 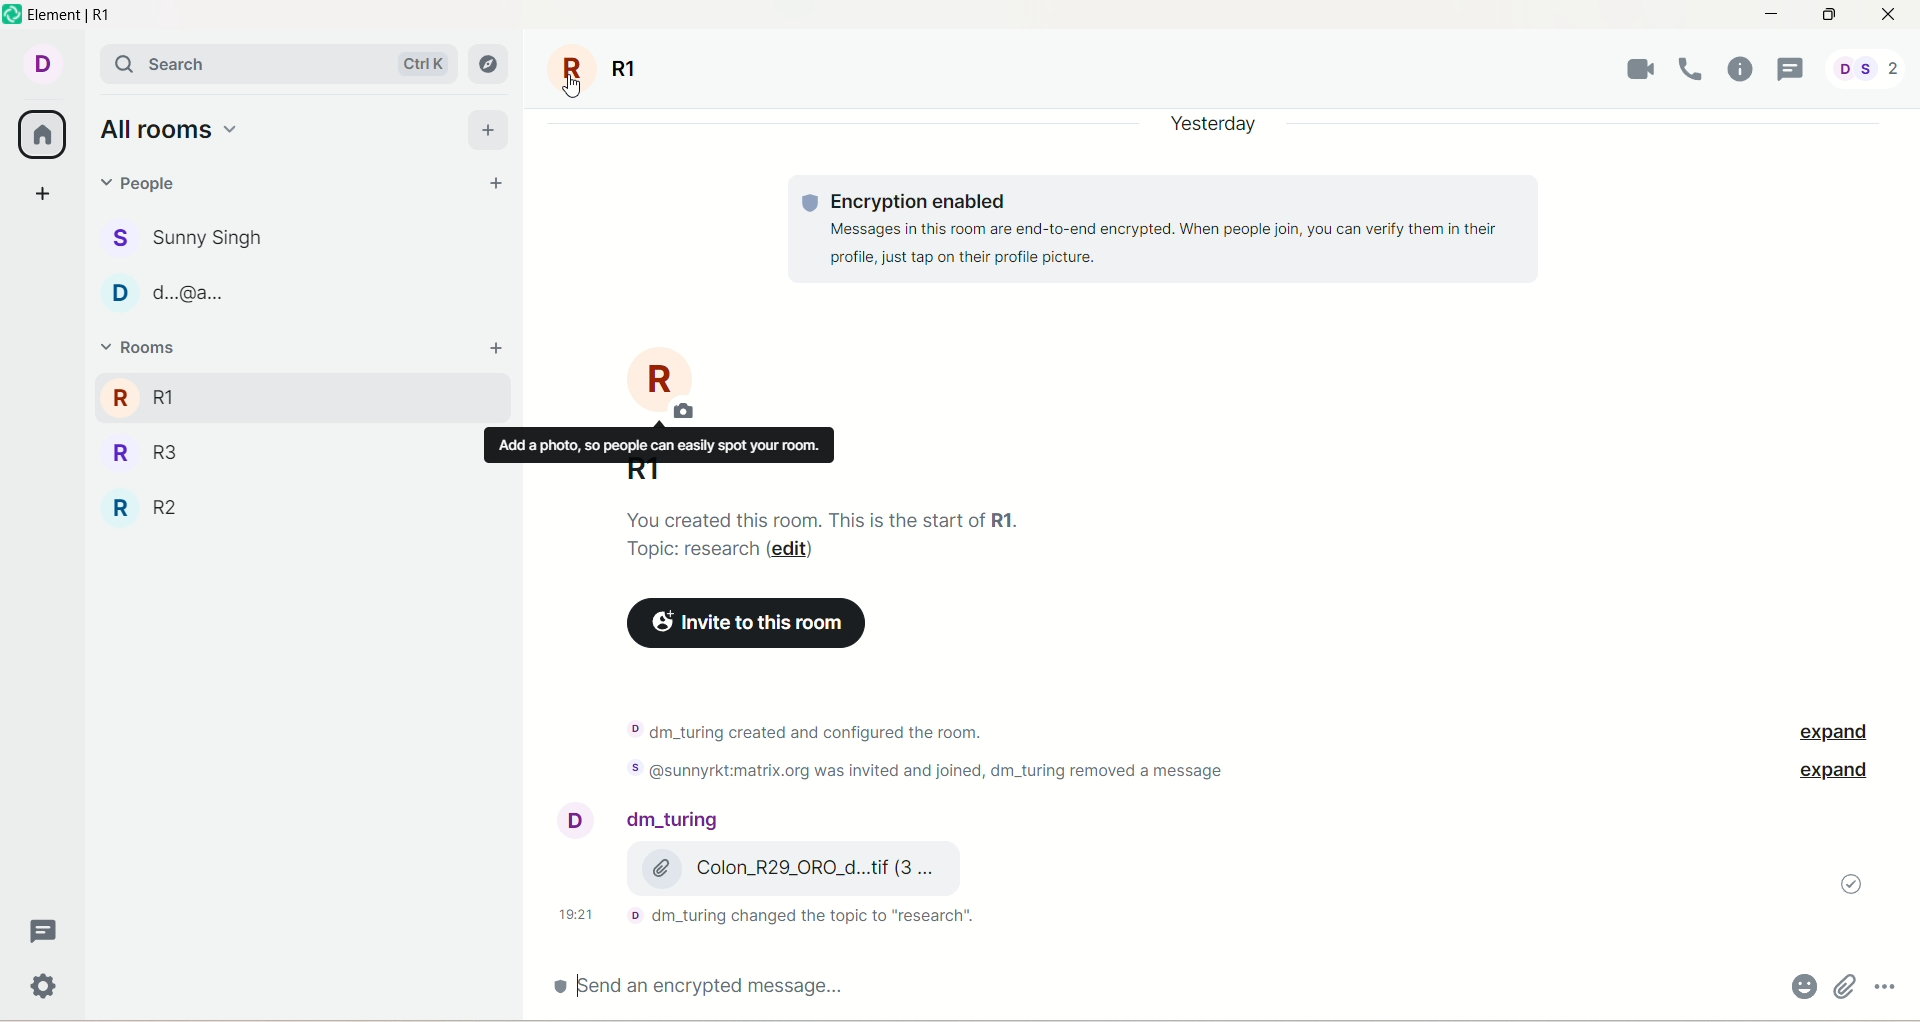 I want to click on R3, so click(x=159, y=451).